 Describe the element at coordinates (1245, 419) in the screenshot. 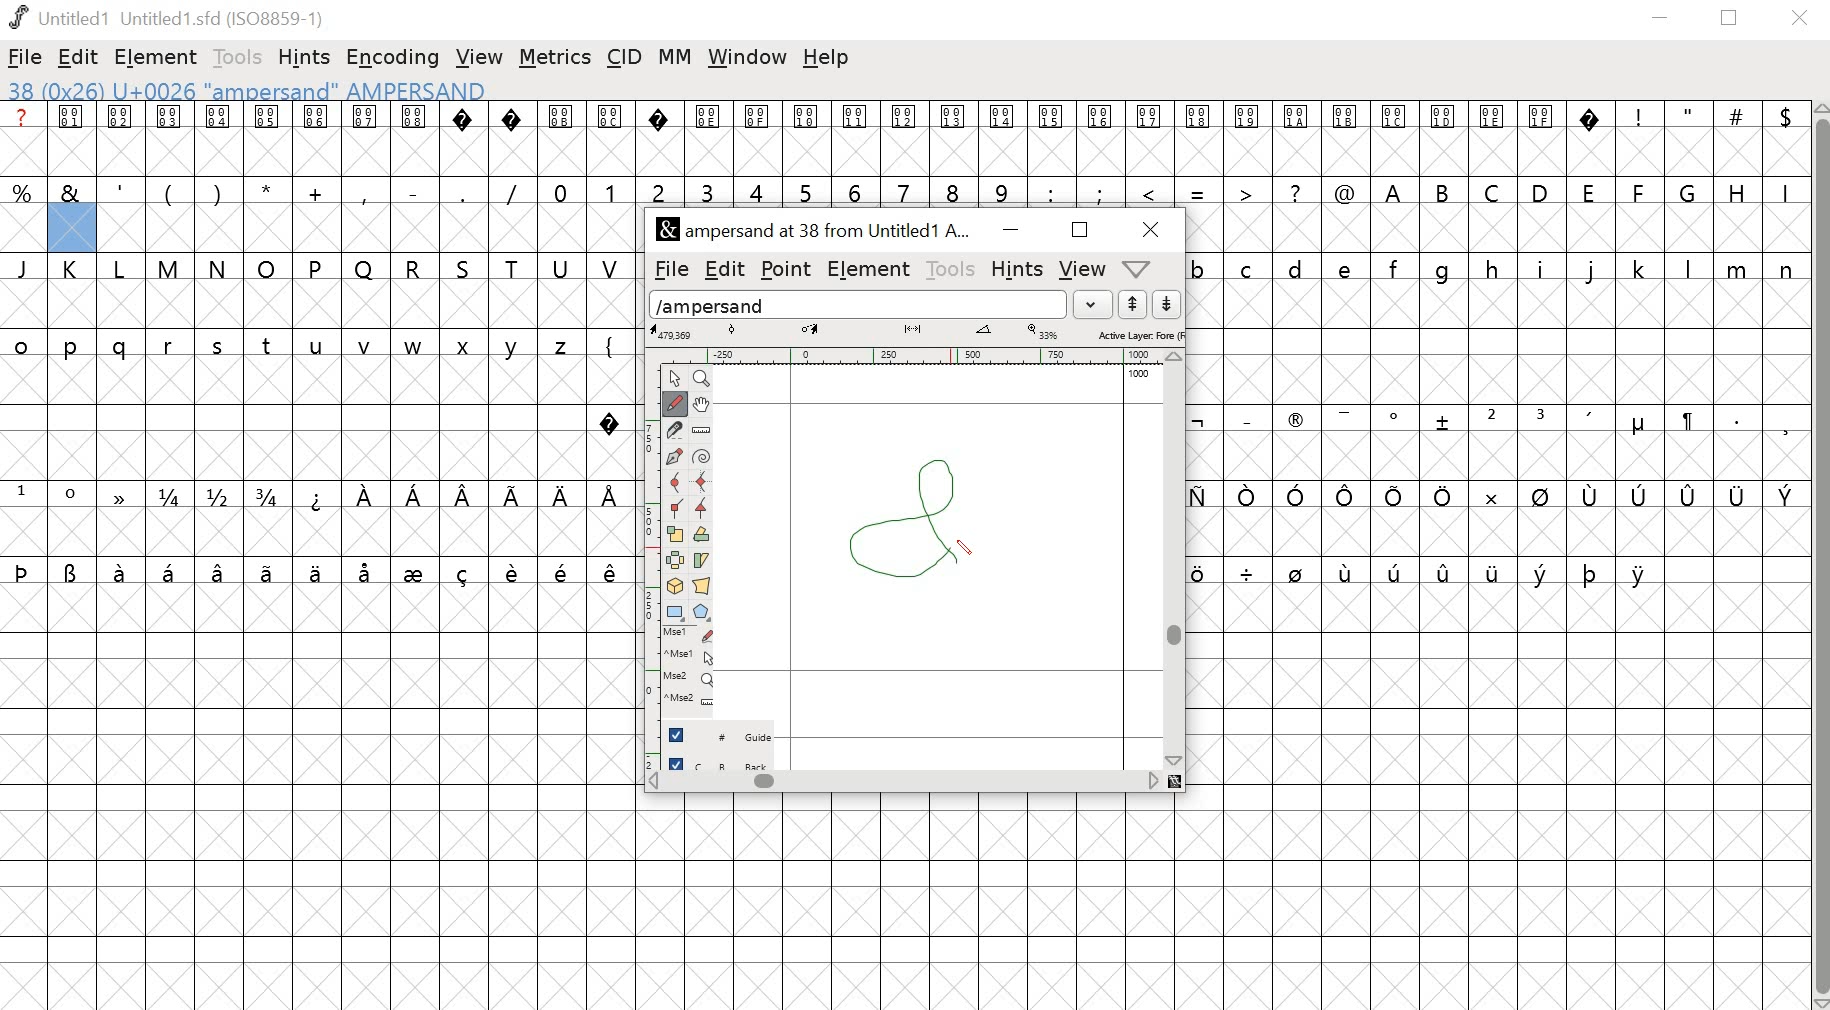

I see `_` at that location.